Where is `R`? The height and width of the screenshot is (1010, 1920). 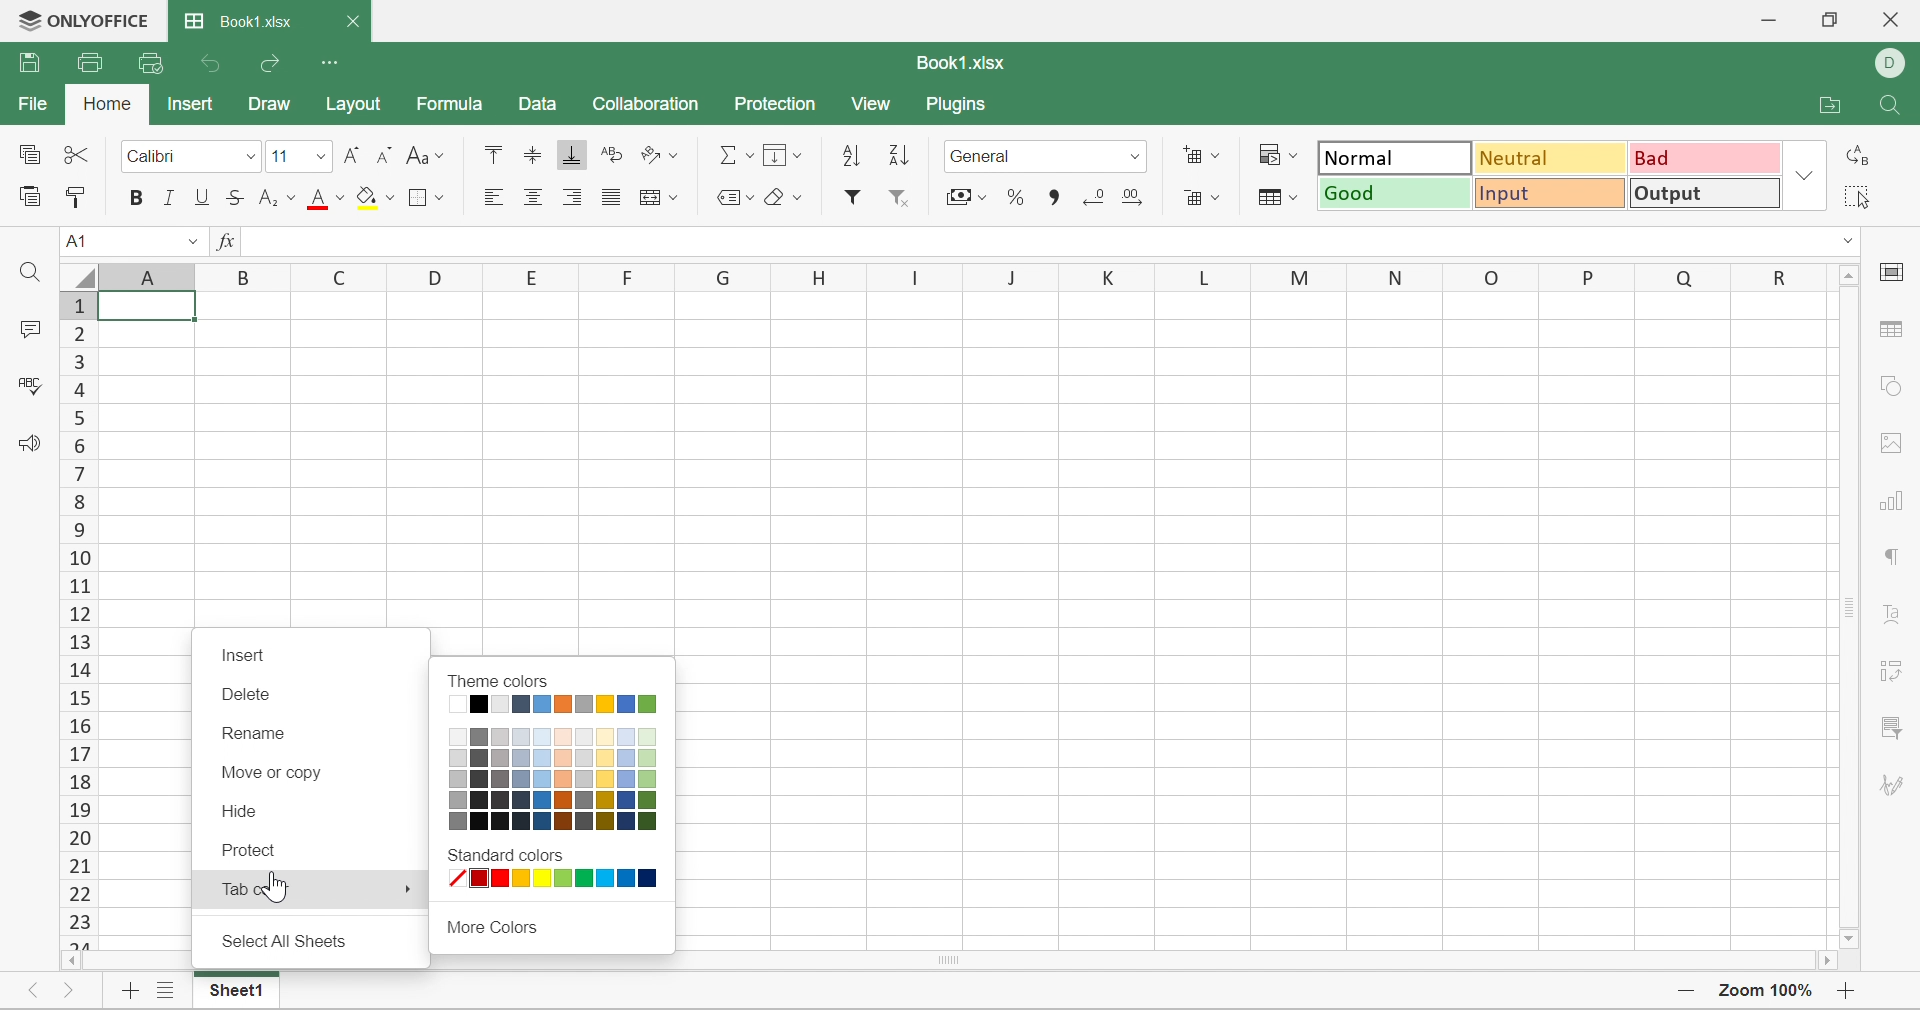
R is located at coordinates (1787, 278).